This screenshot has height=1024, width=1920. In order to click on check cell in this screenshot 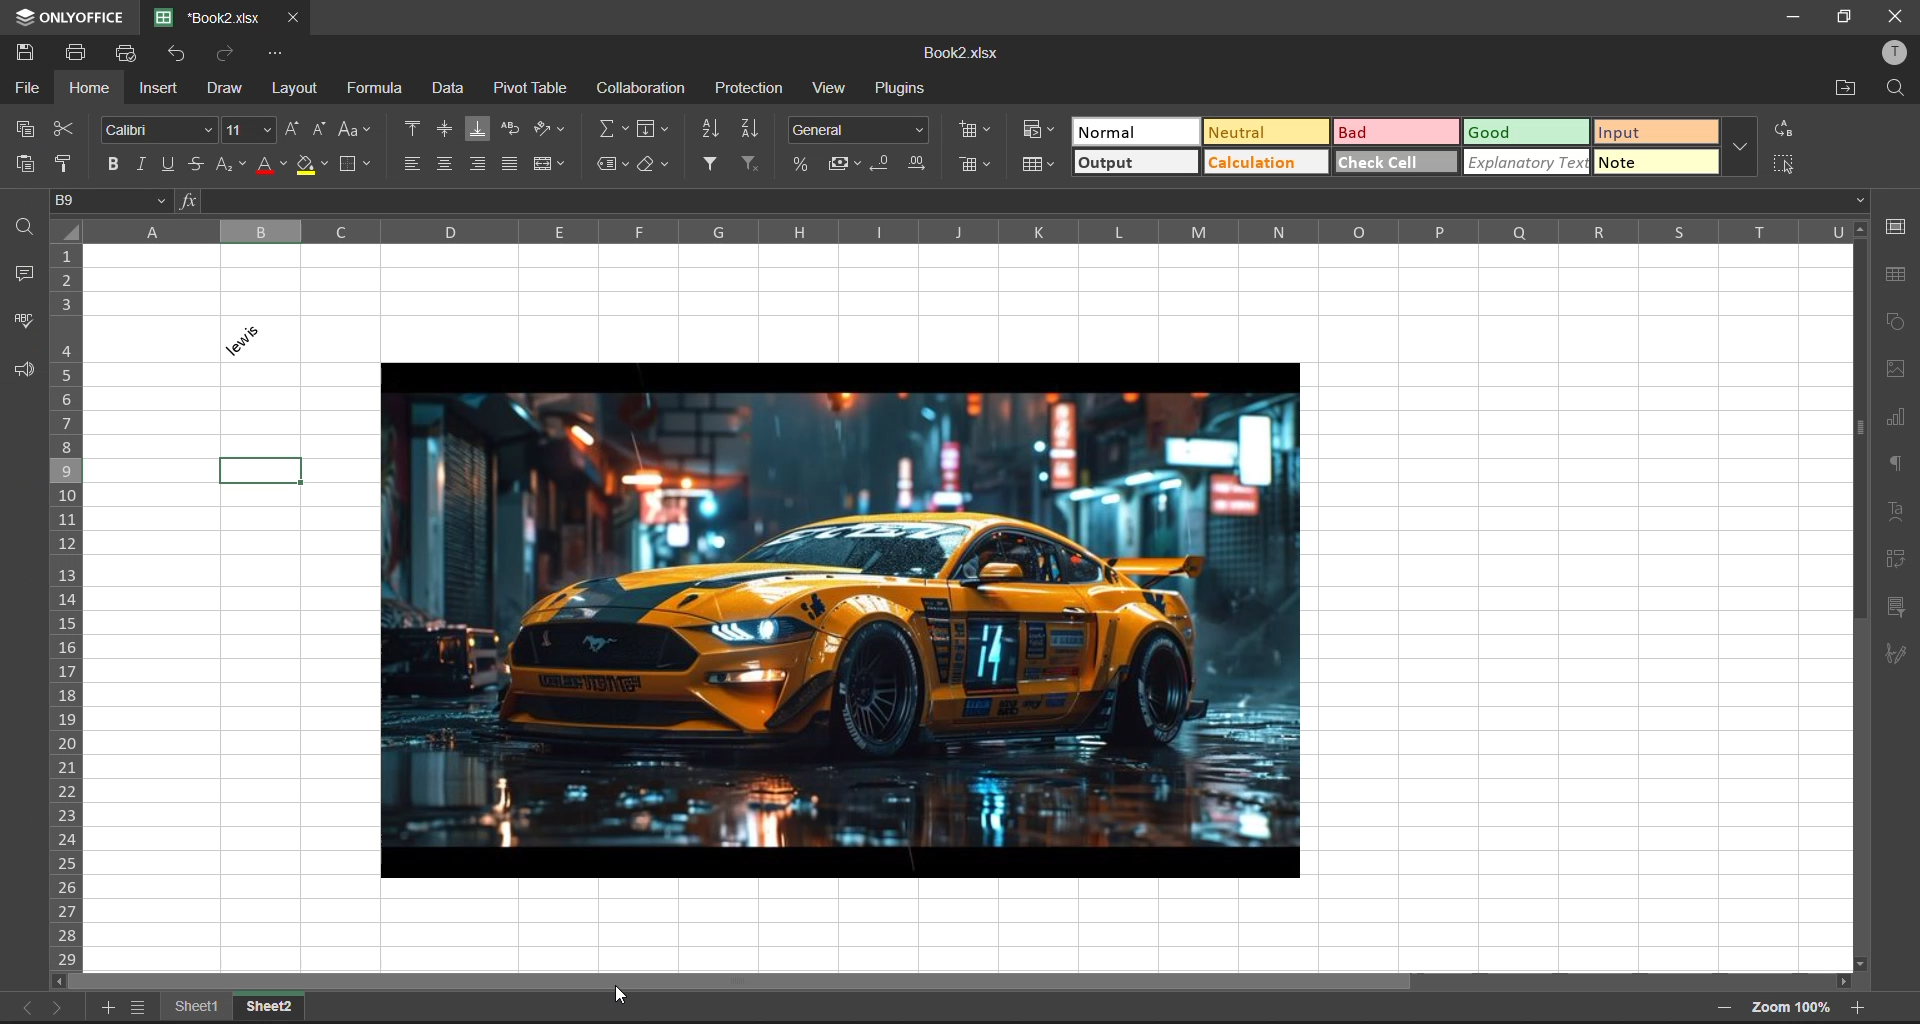, I will do `click(1397, 159)`.